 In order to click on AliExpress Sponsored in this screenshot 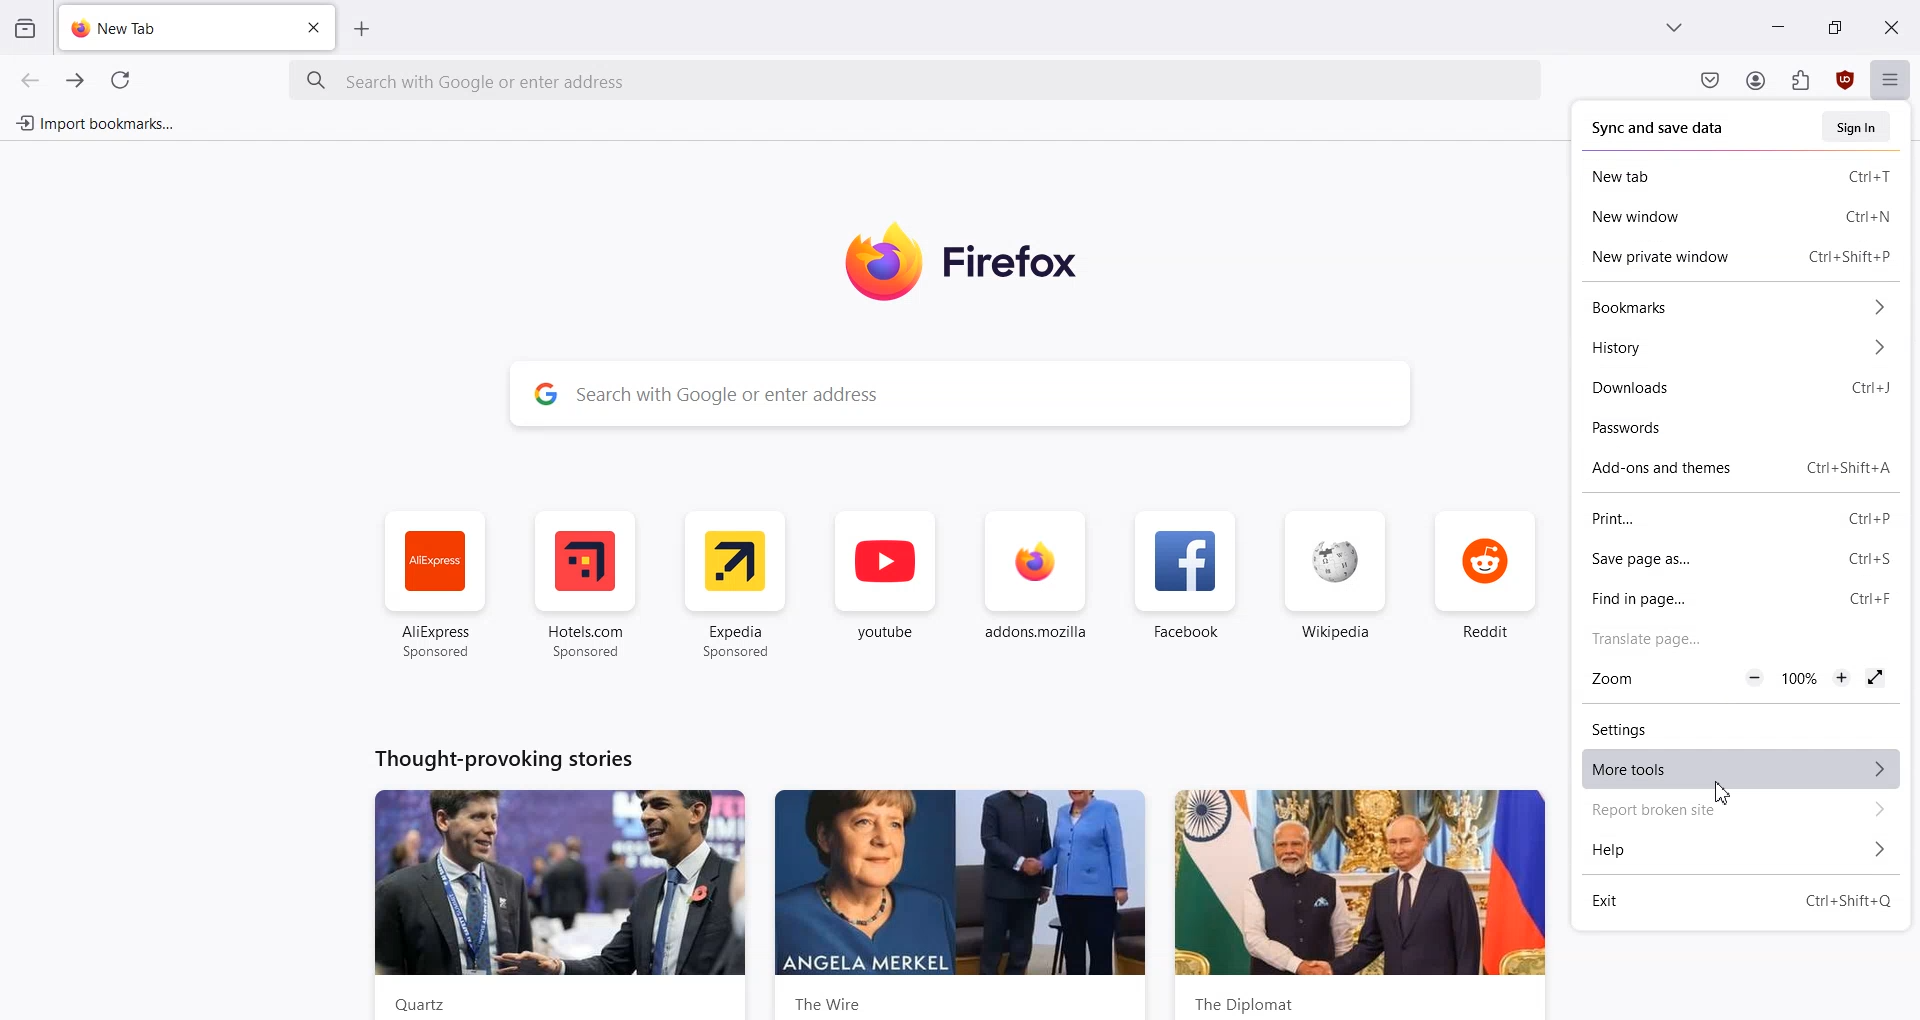, I will do `click(431, 585)`.